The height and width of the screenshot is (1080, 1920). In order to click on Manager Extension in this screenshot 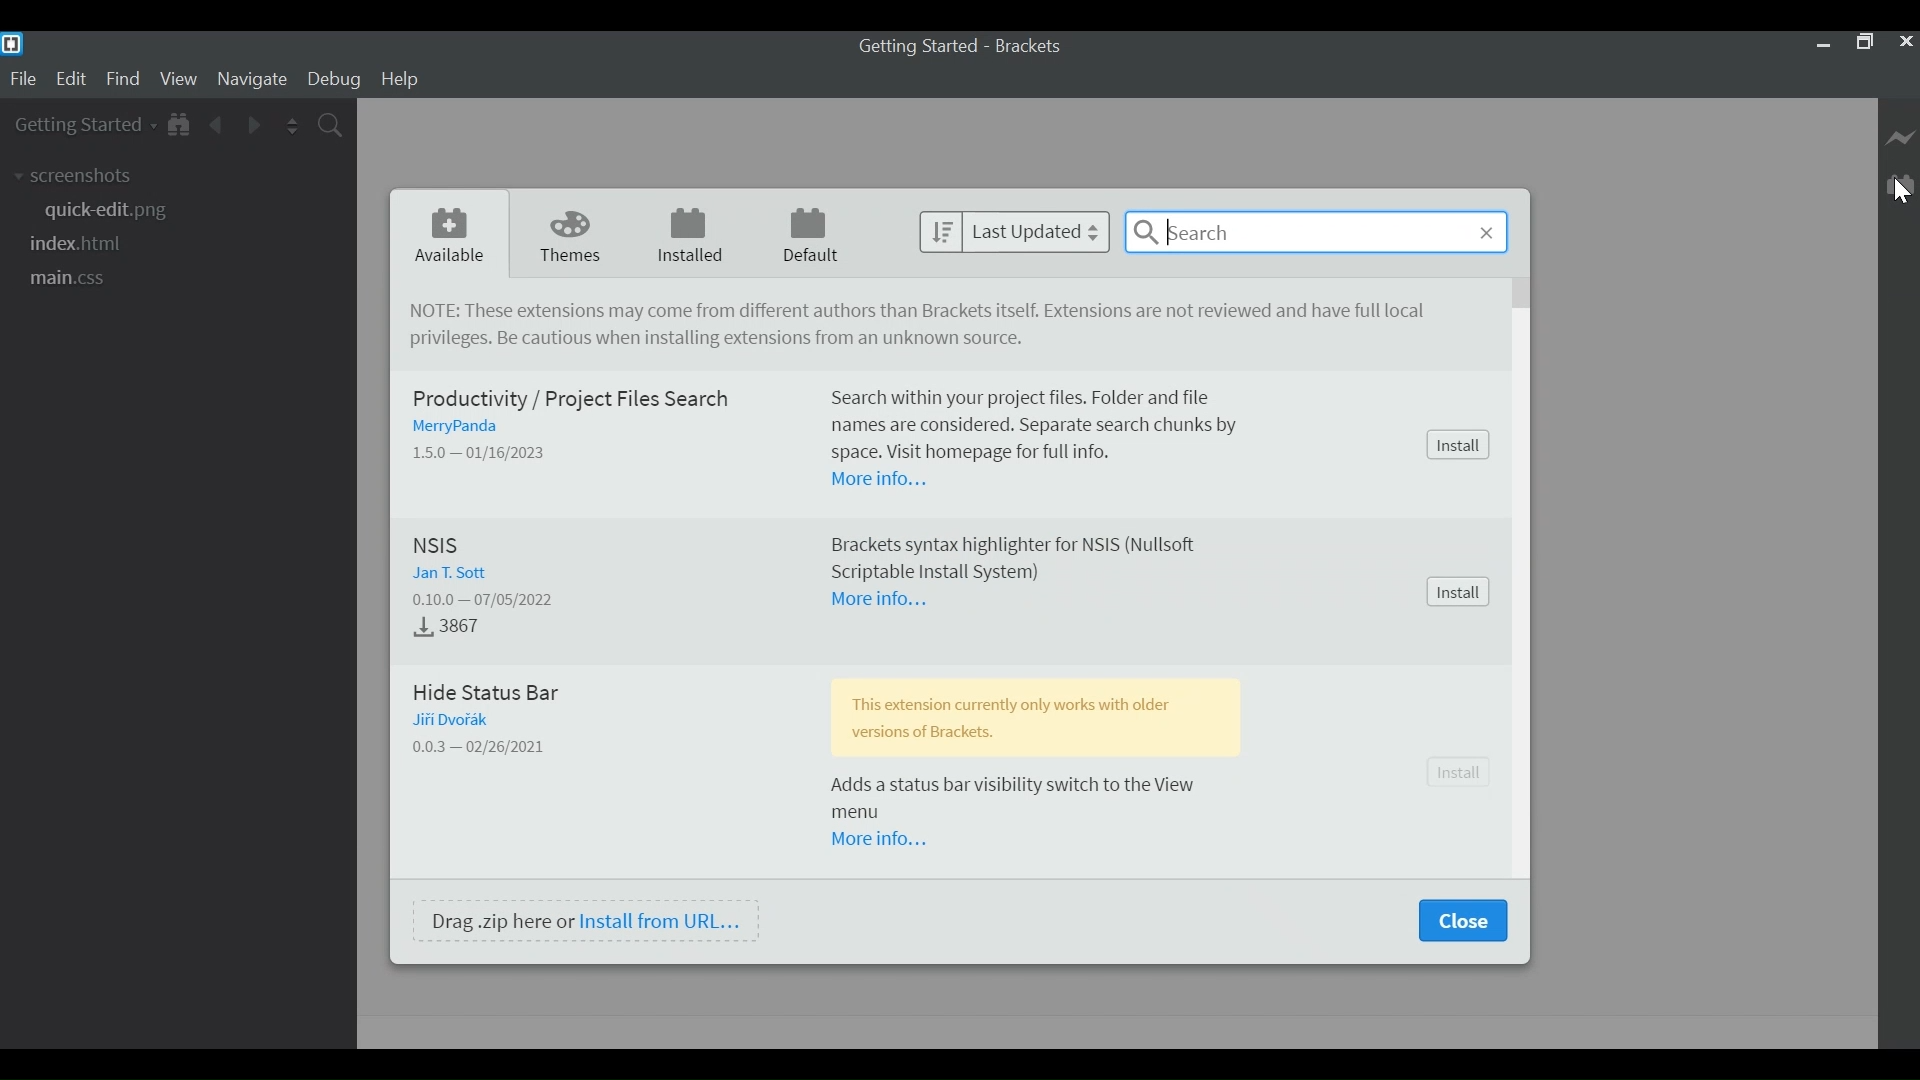, I will do `click(1898, 184)`.